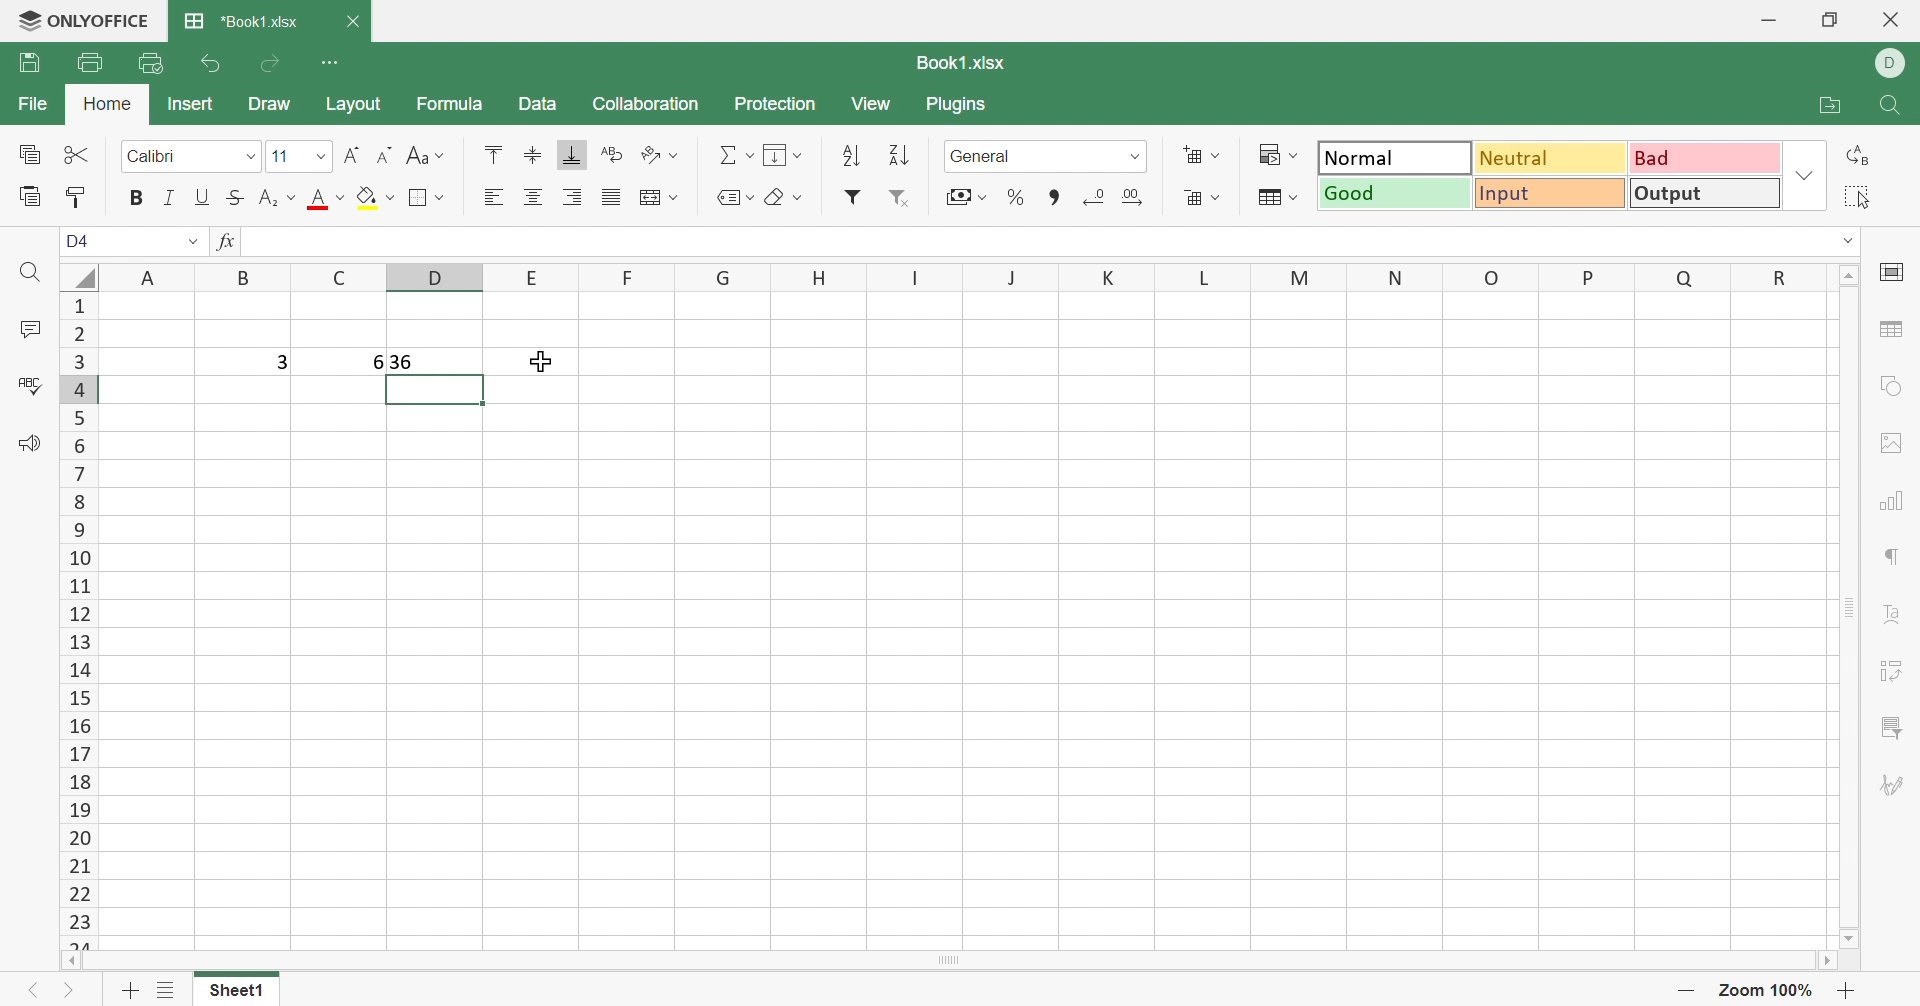 This screenshot has height=1006, width=1920. I want to click on 6, so click(373, 362).